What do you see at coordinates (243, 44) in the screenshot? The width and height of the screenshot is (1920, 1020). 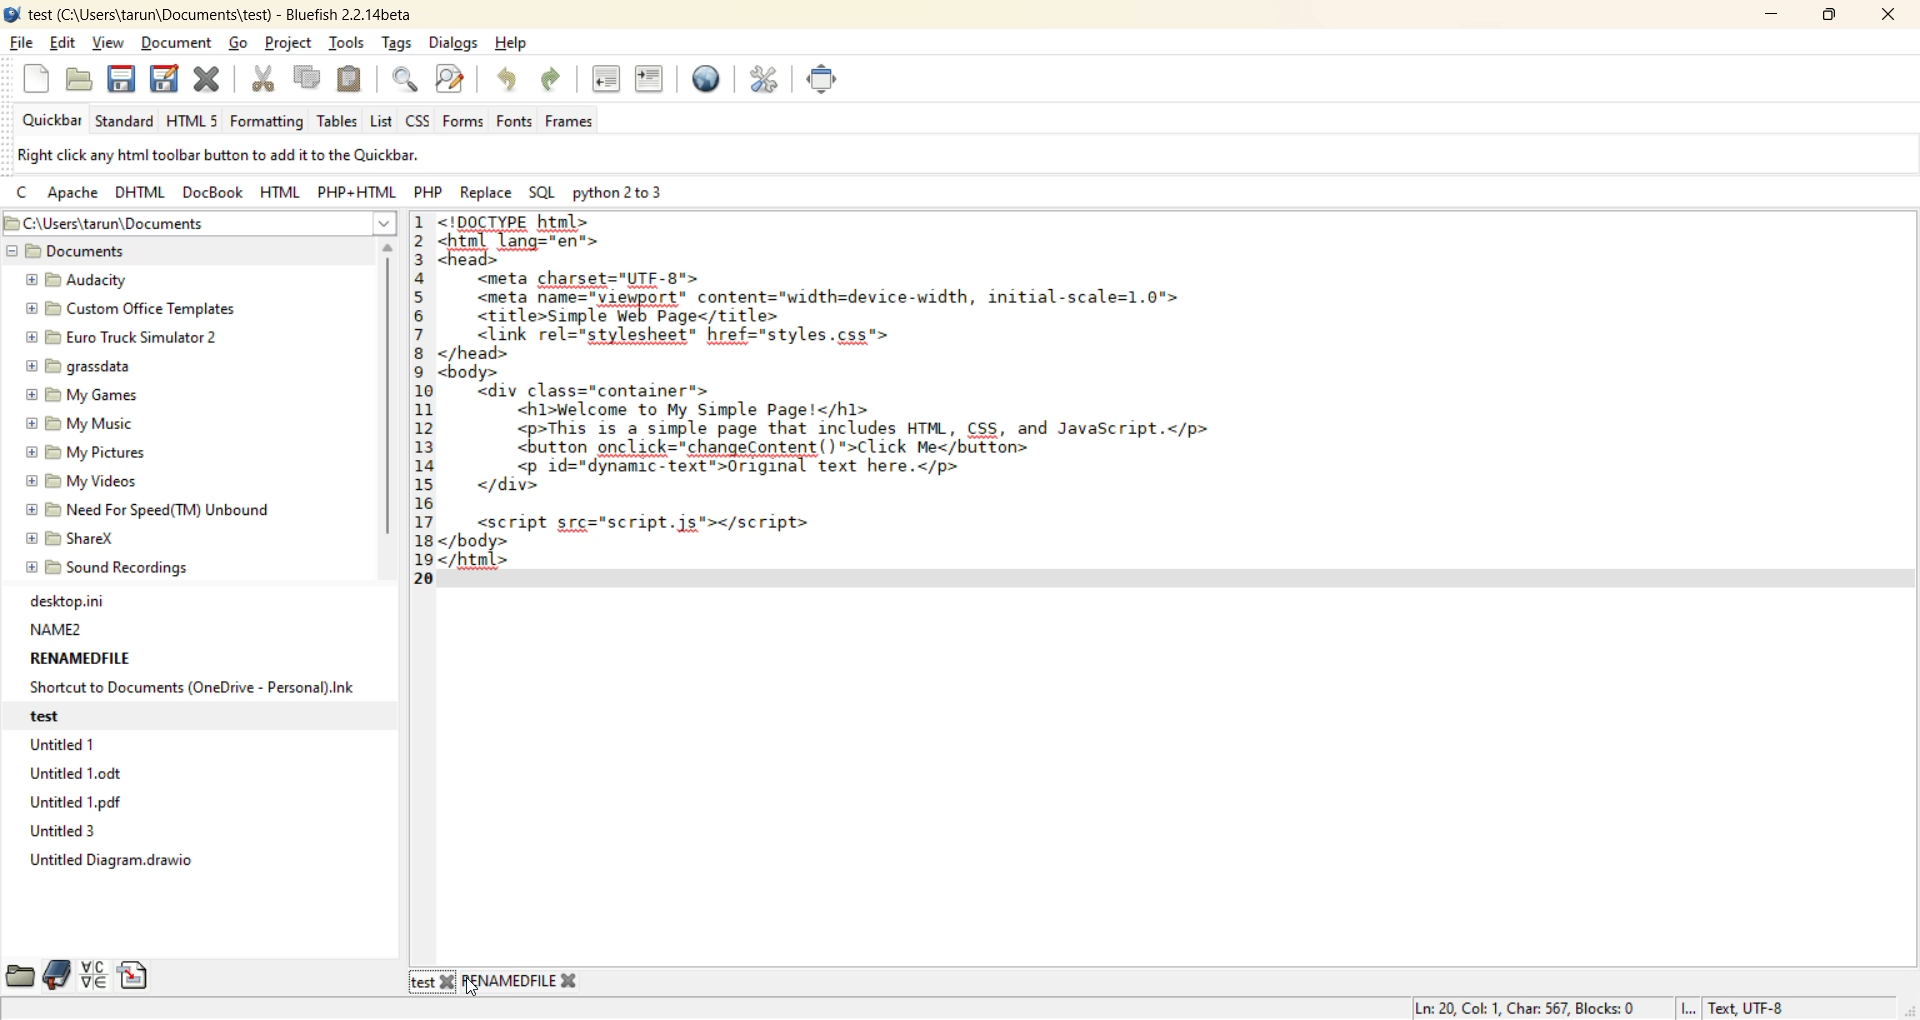 I see `go` at bounding box center [243, 44].